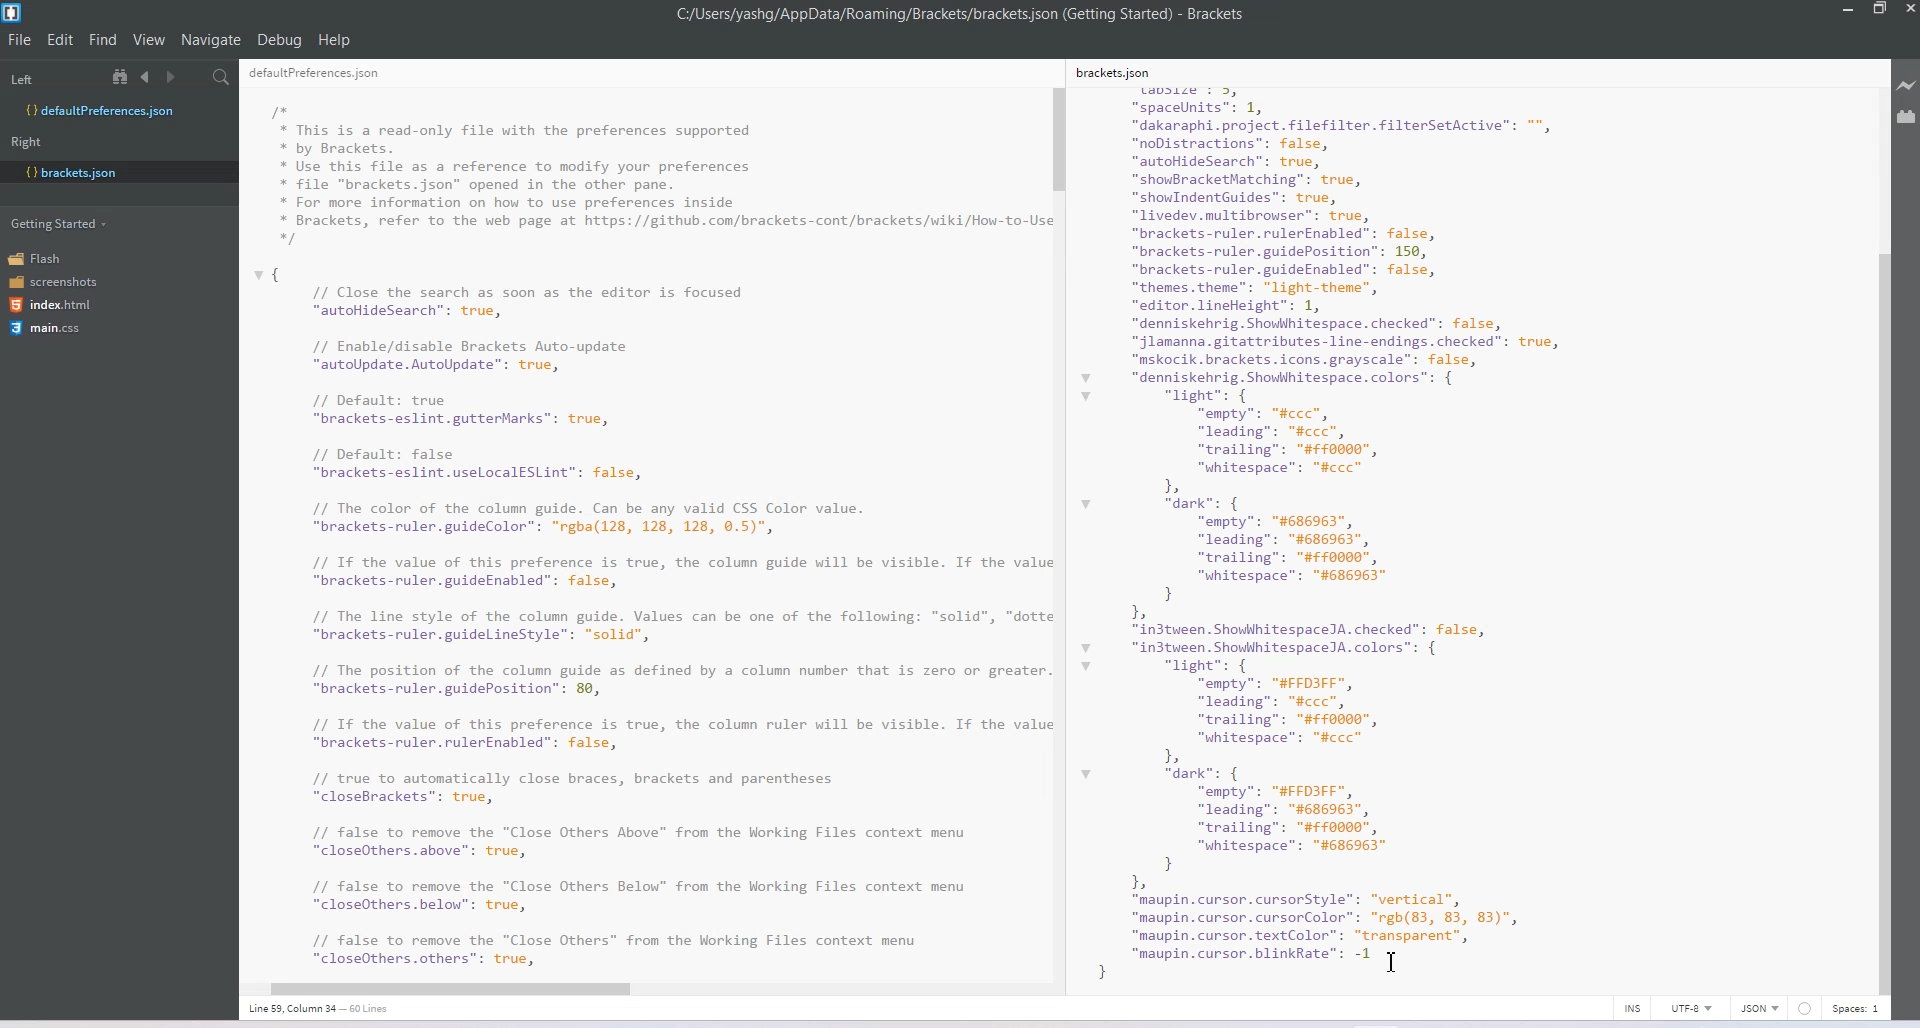  I want to click on Help, so click(342, 37).